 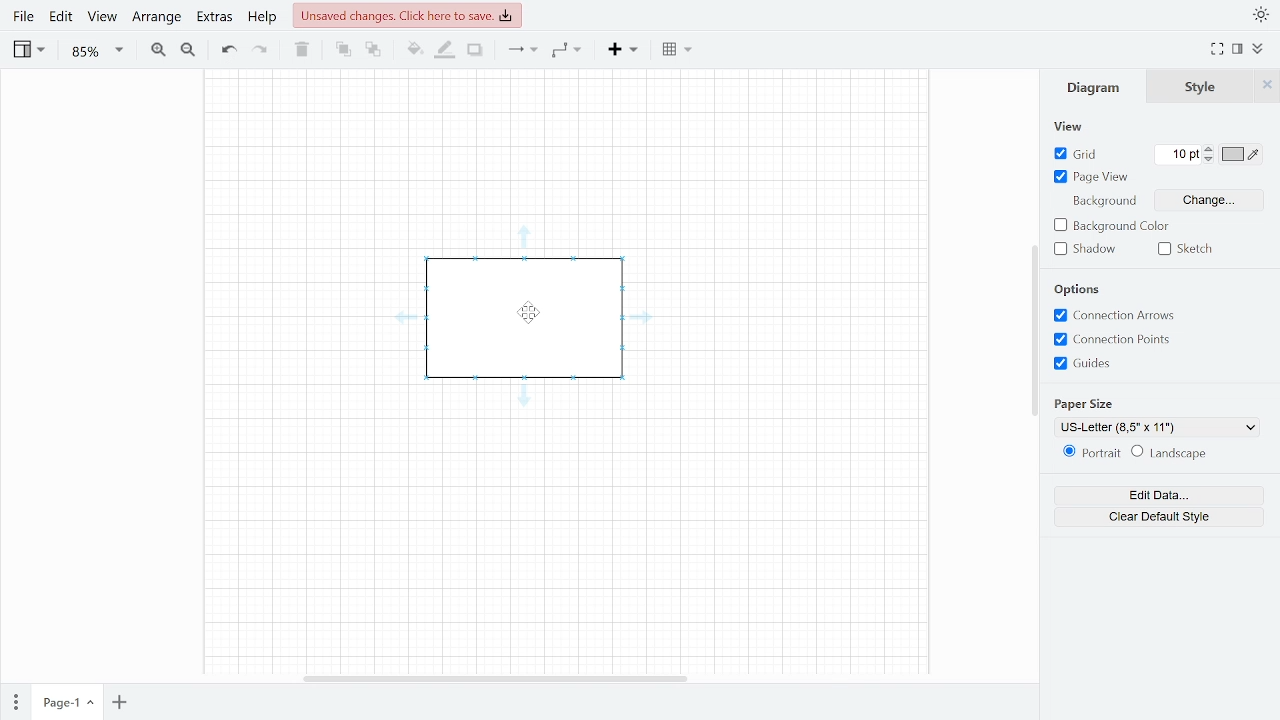 I want to click on Decrease grid count, so click(x=1211, y=161).